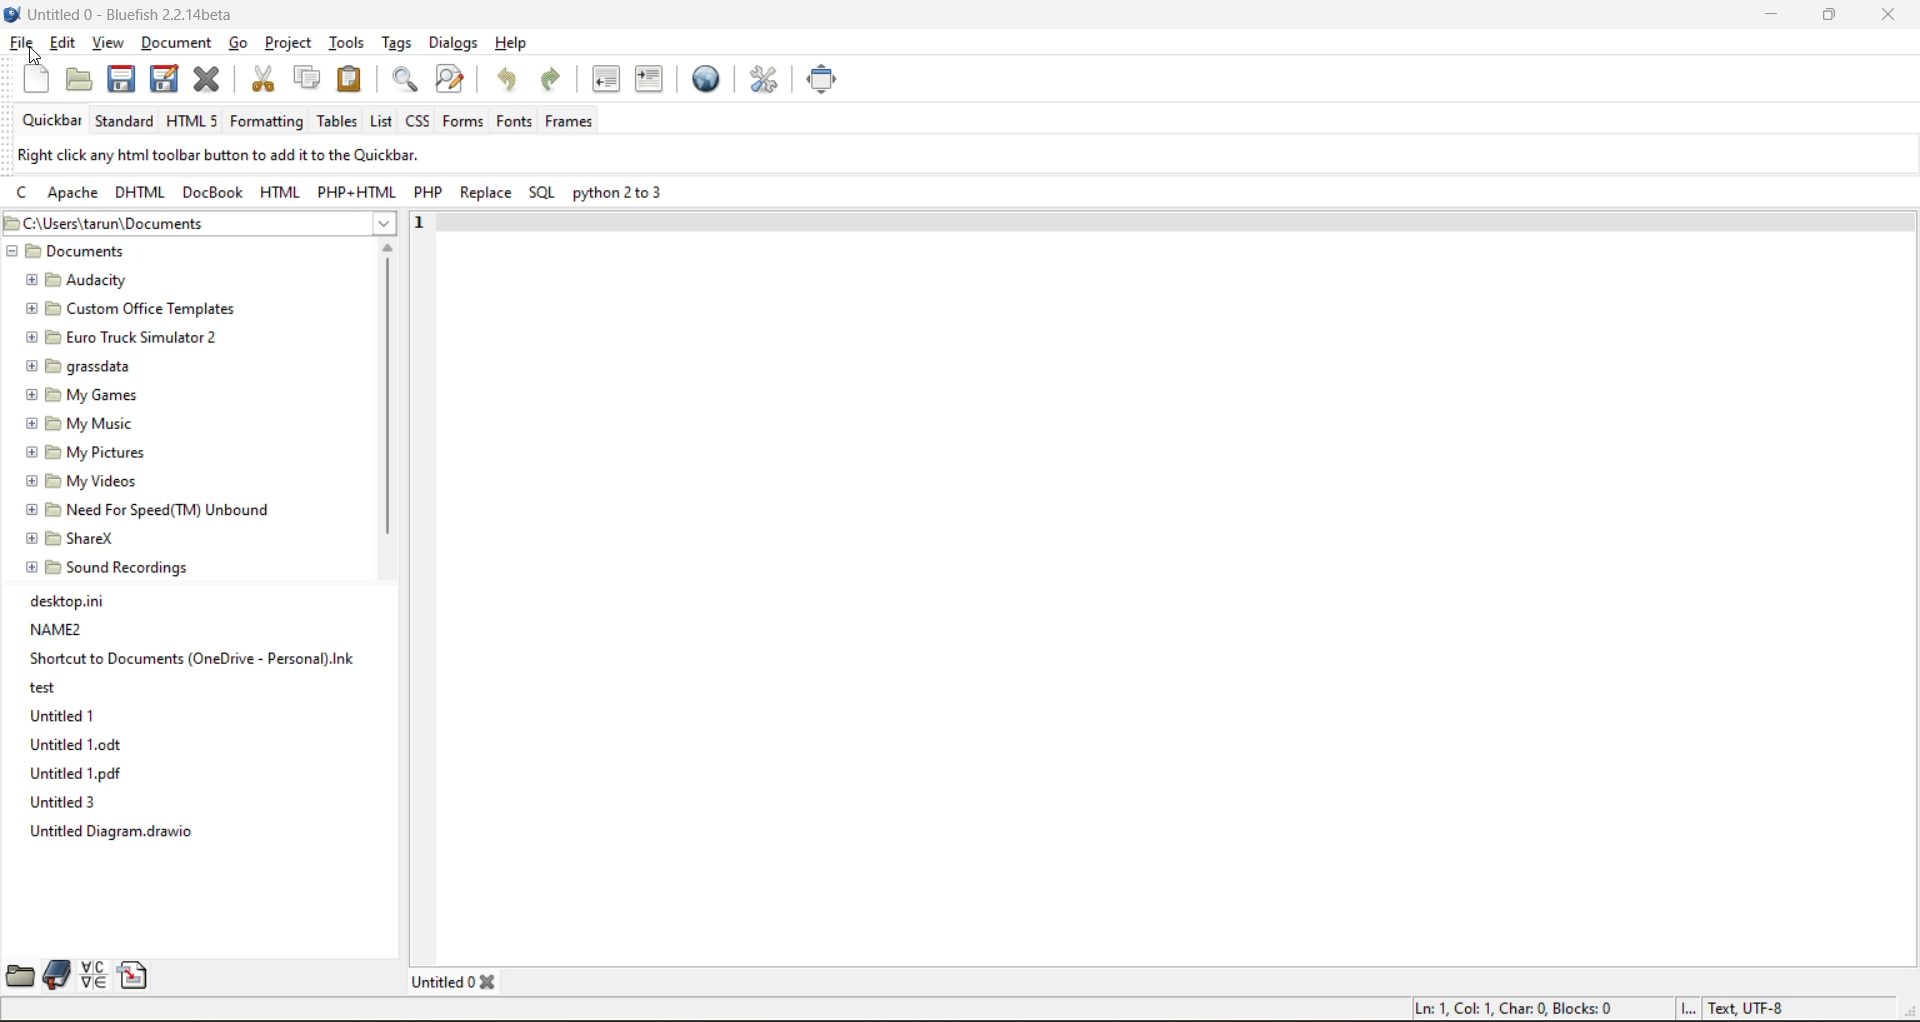 This screenshot has width=1920, height=1022. What do you see at coordinates (179, 223) in the screenshot?
I see `file location` at bounding box center [179, 223].